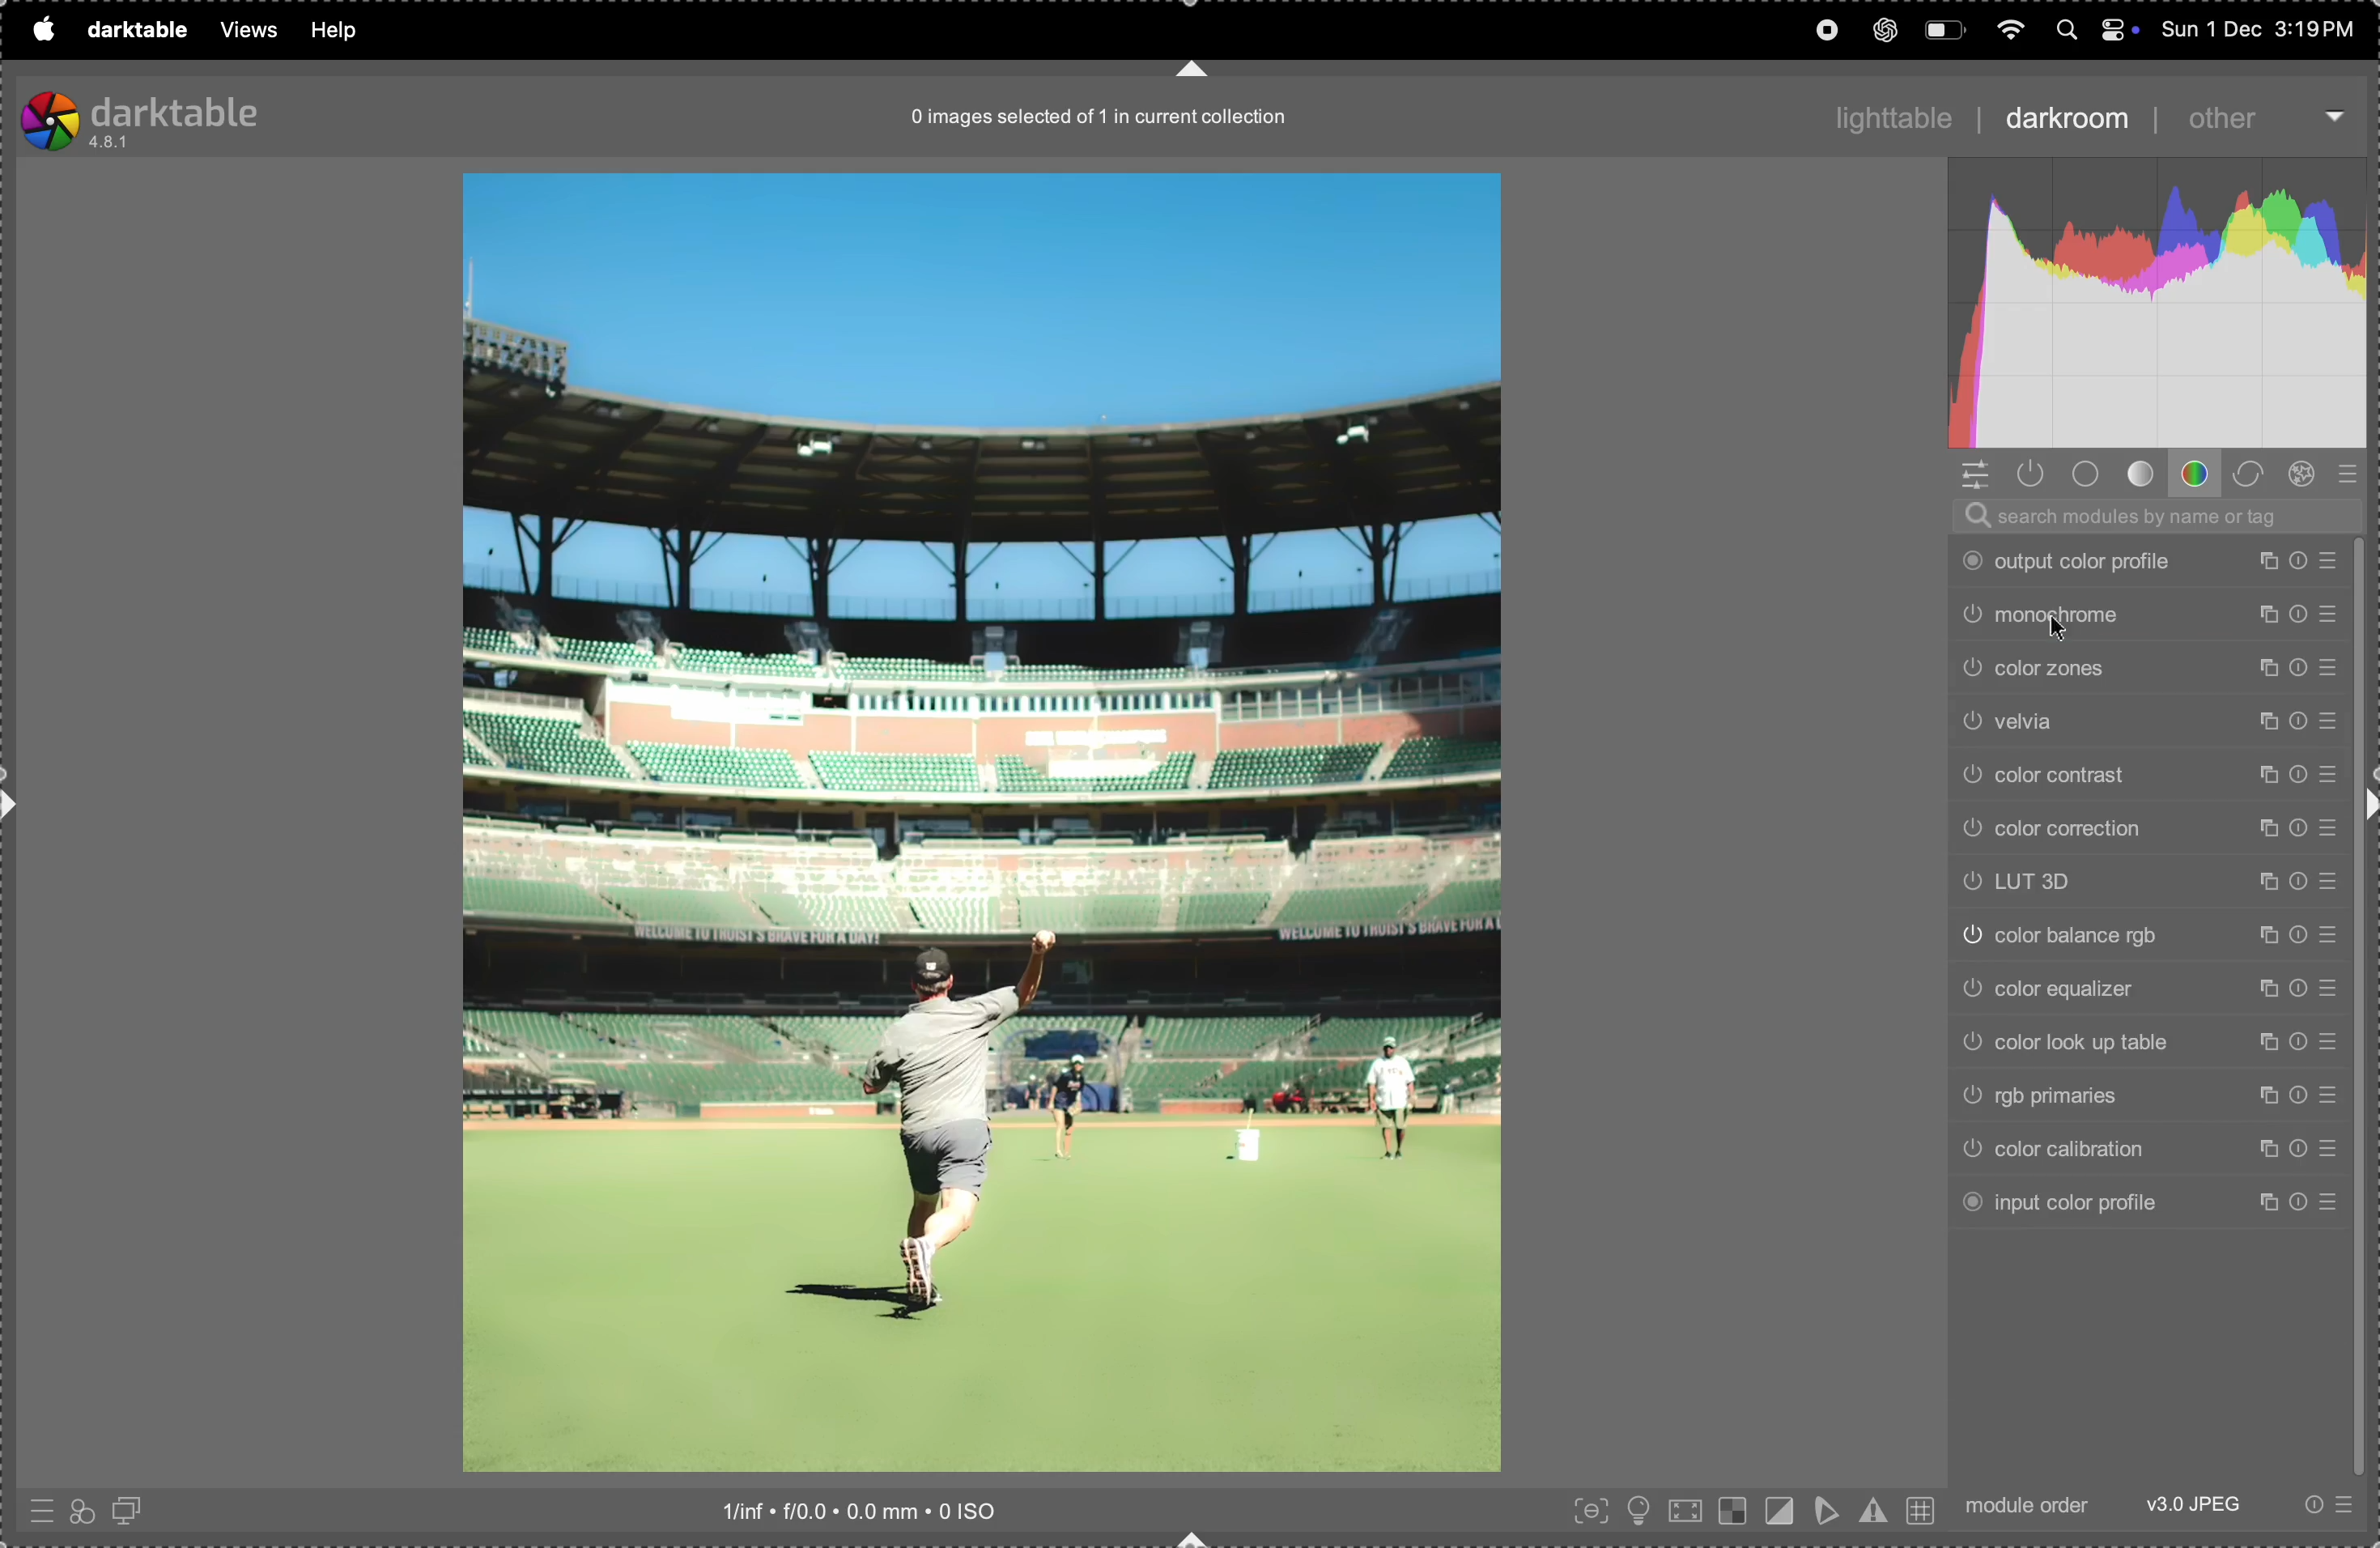  Describe the element at coordinates (2148, 1039) in the screenshot. I see `click lookup table` at that location.